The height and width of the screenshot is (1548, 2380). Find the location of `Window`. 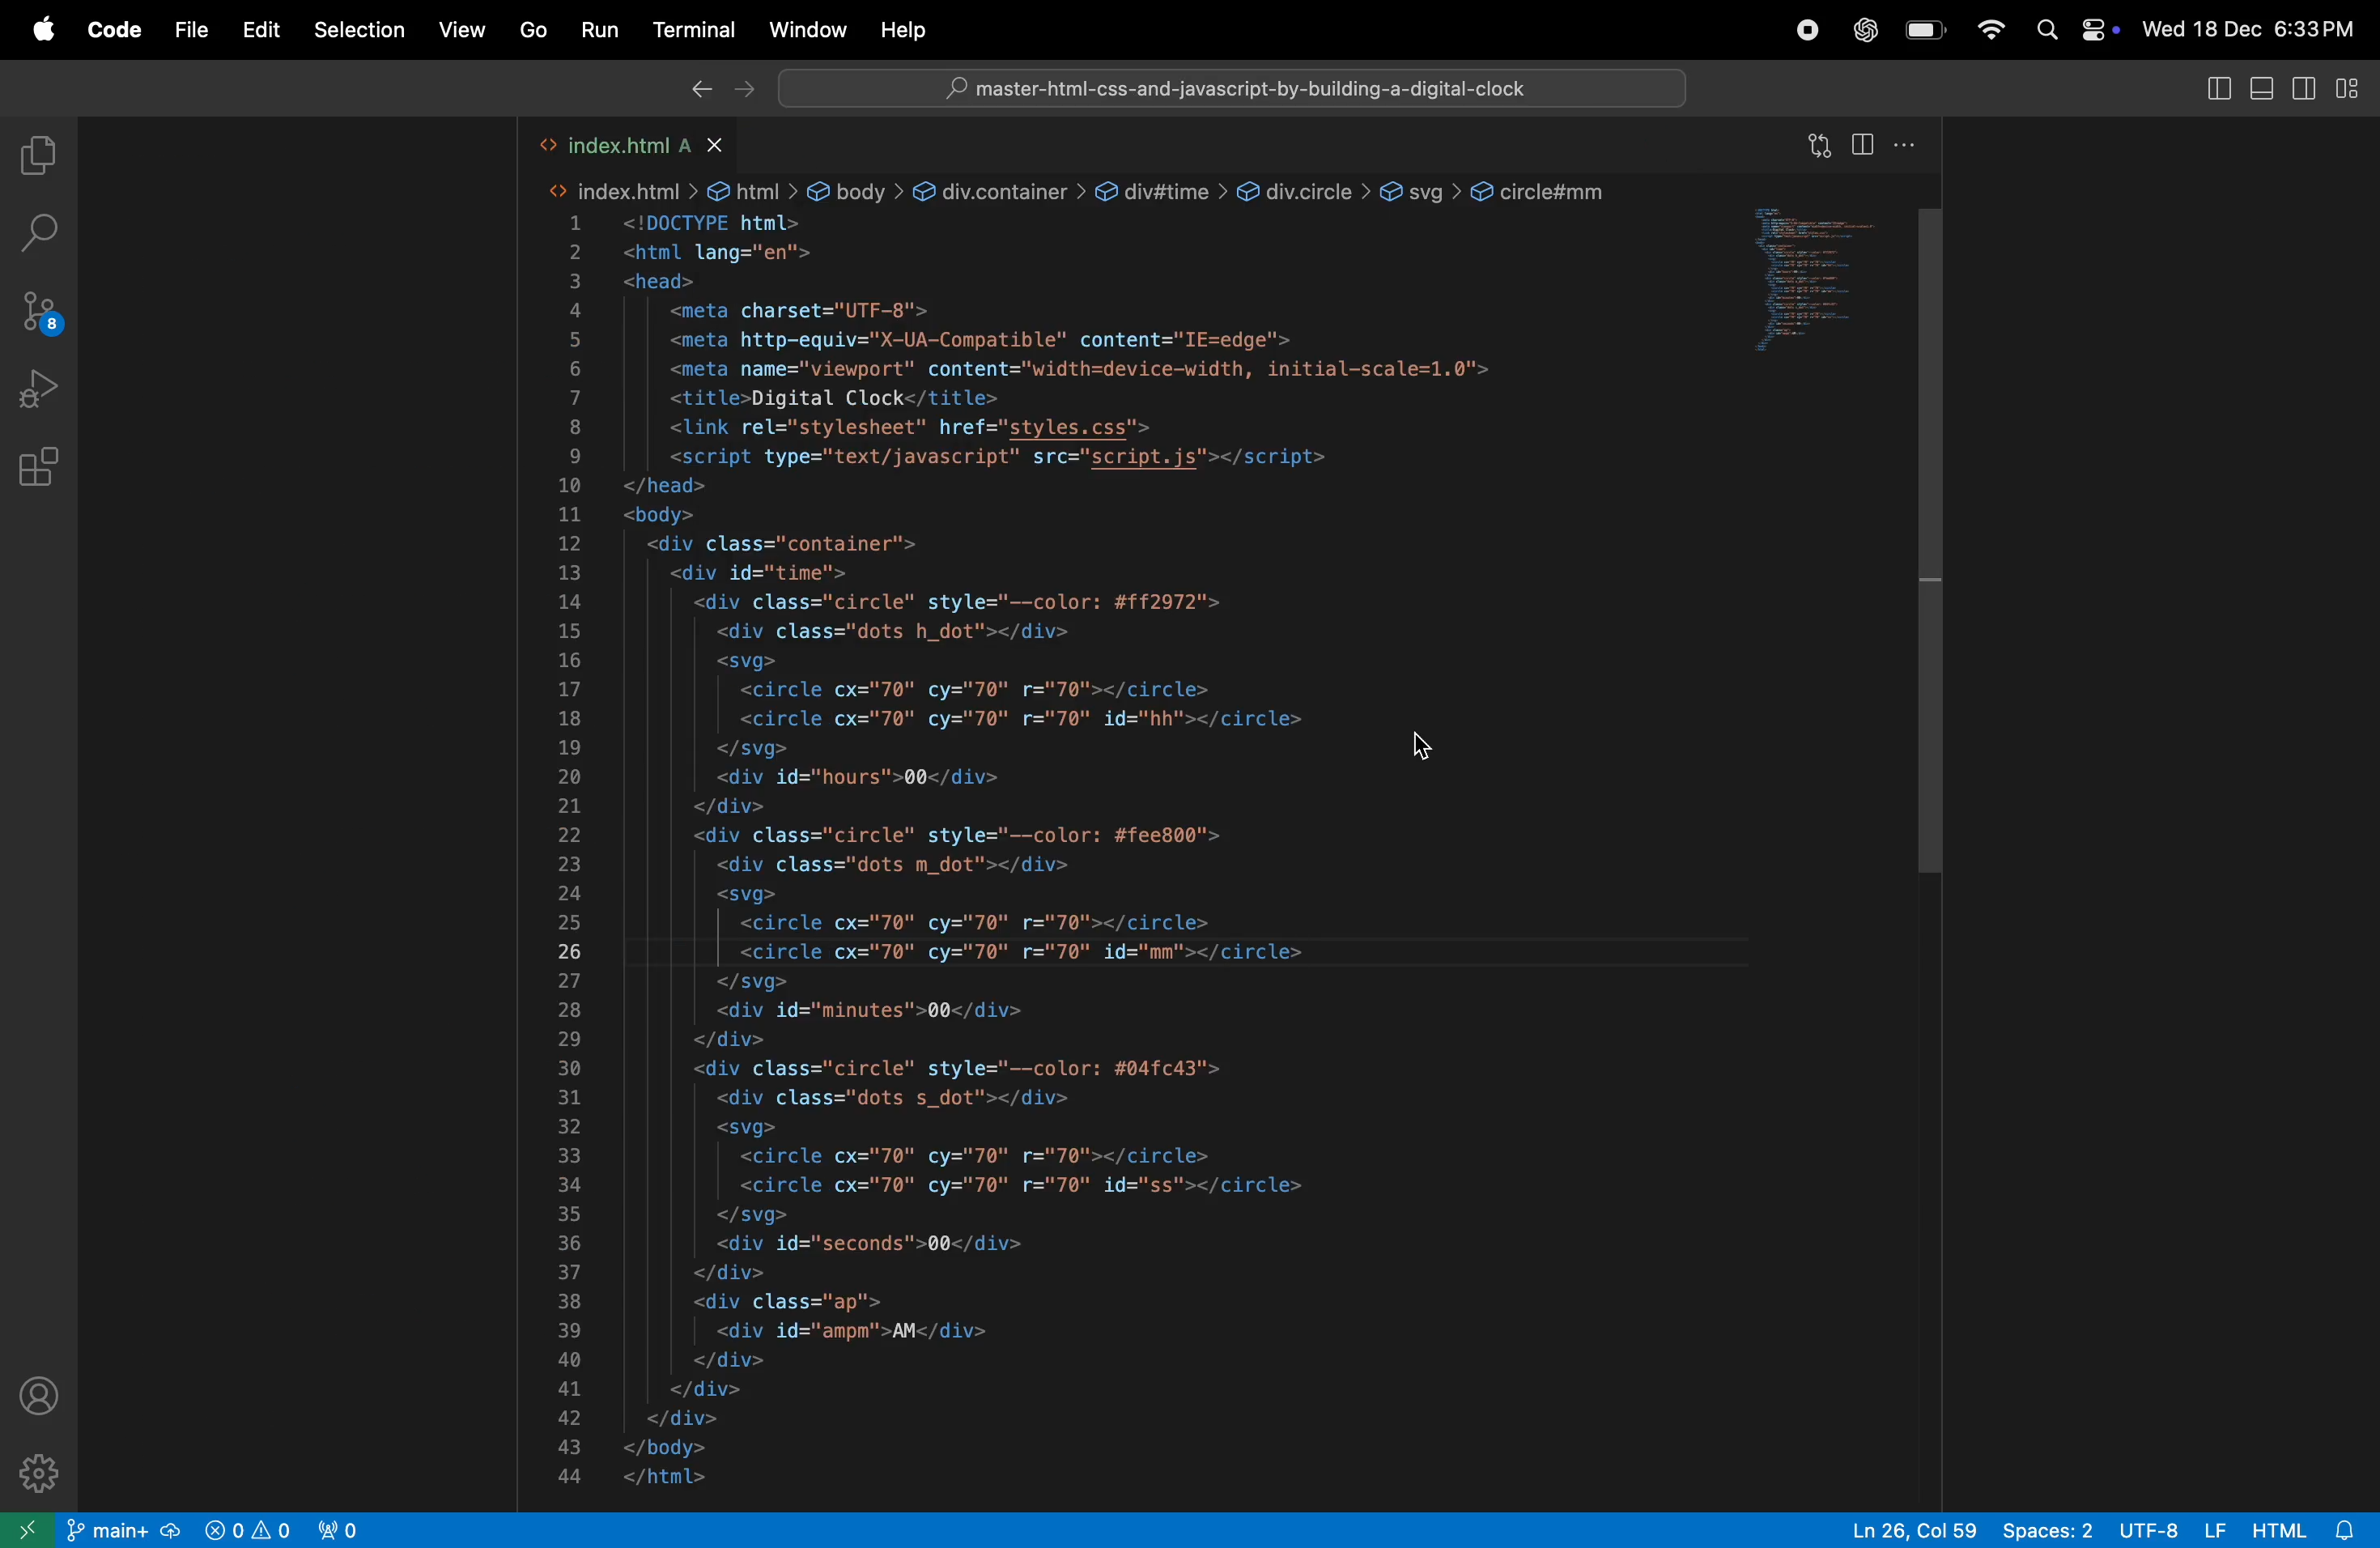

Window is located at coordinates (804, 32).